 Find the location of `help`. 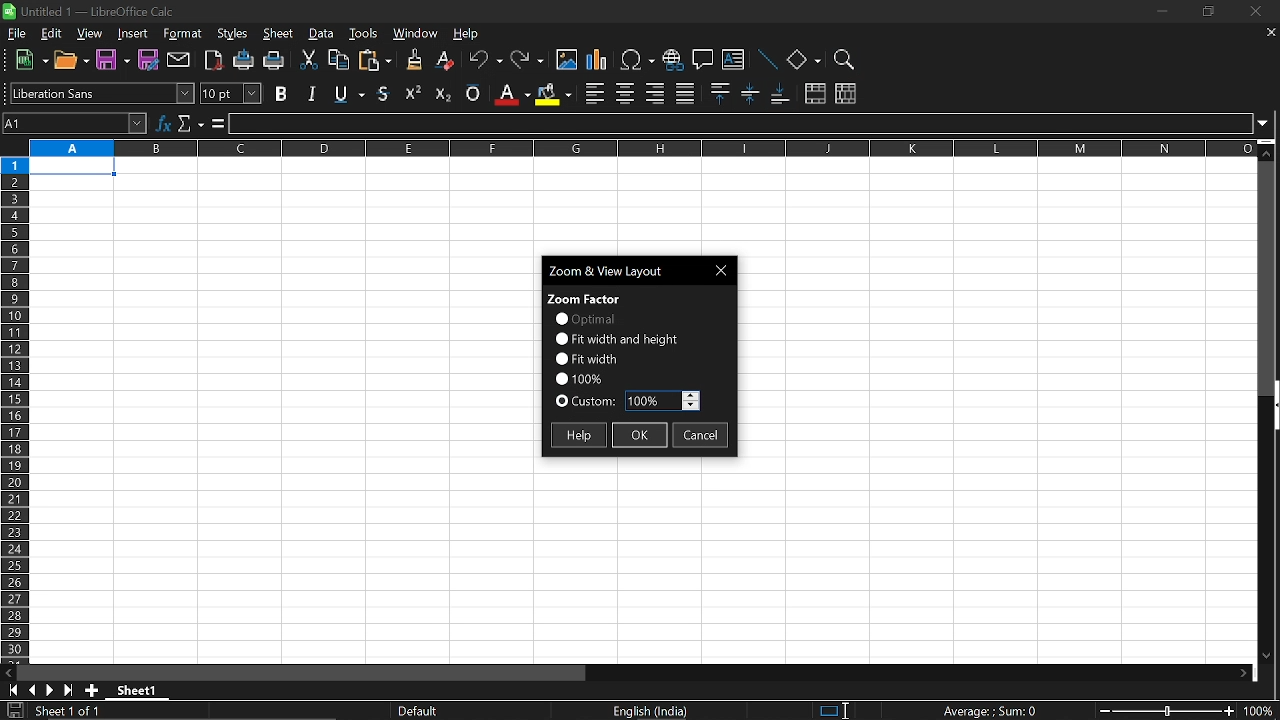

help is located at coordinates (468, 36).